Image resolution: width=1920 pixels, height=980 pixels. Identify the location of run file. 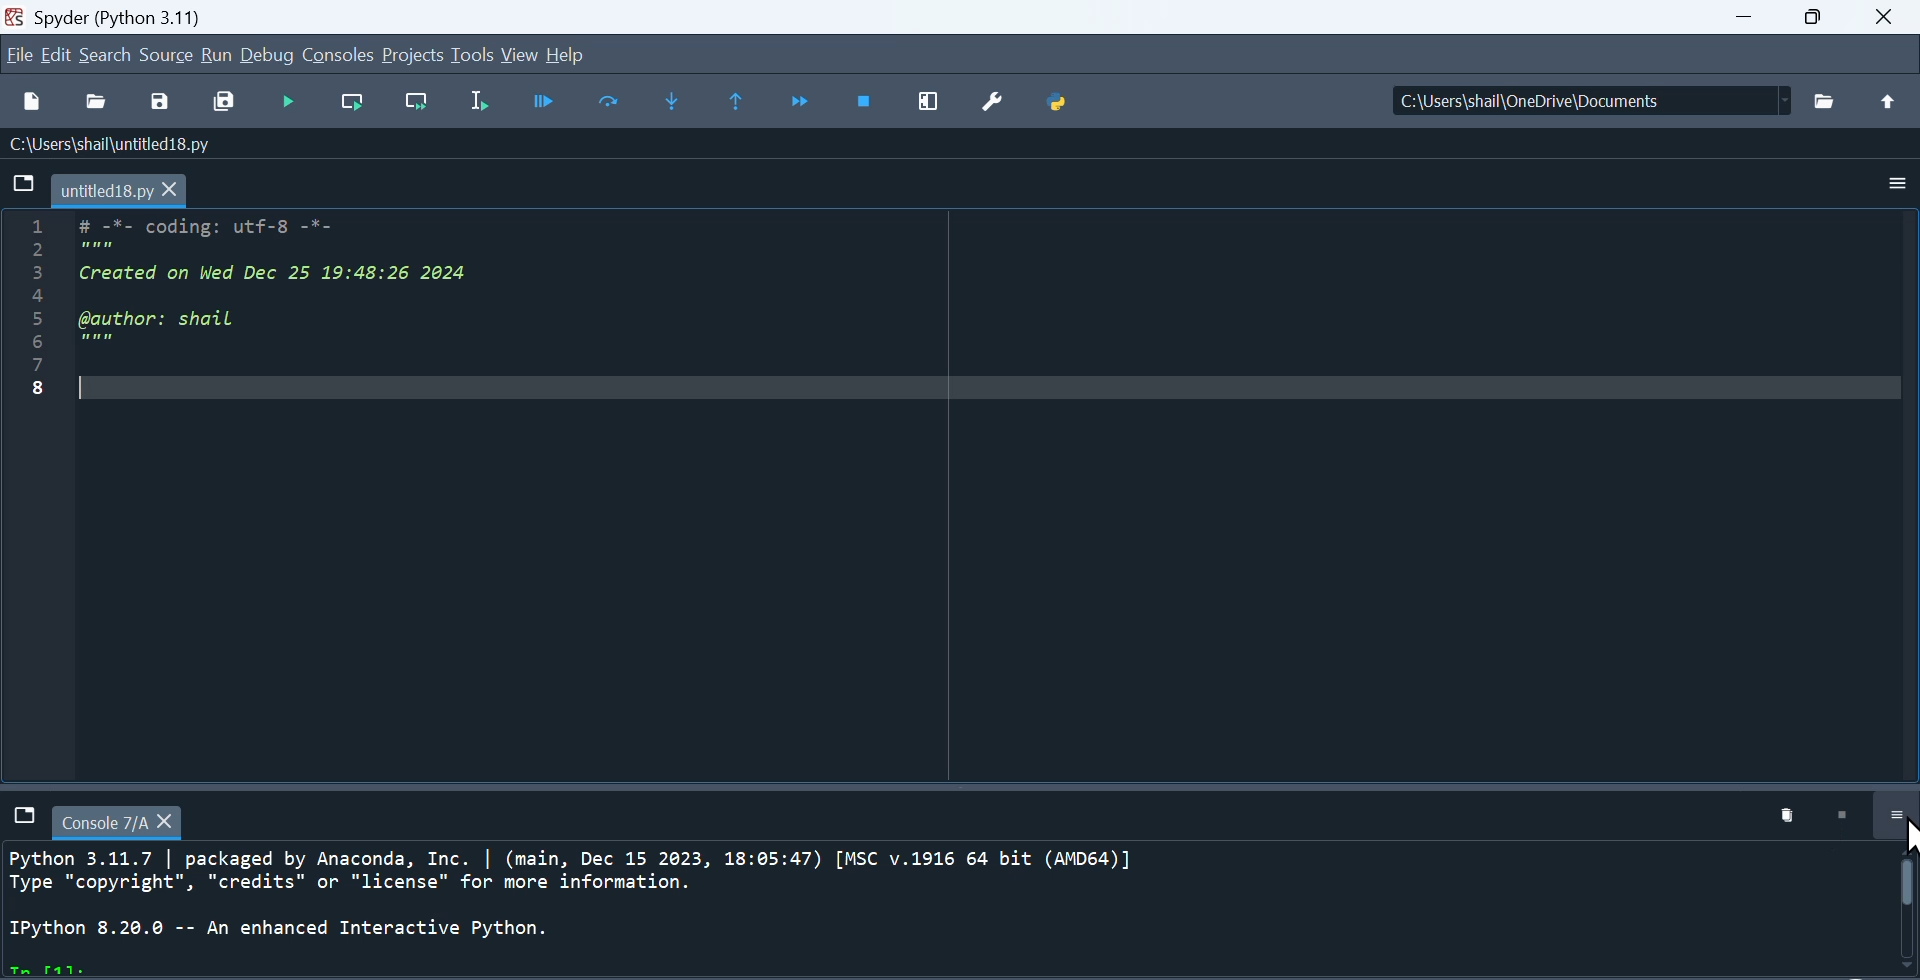
(289, 102).